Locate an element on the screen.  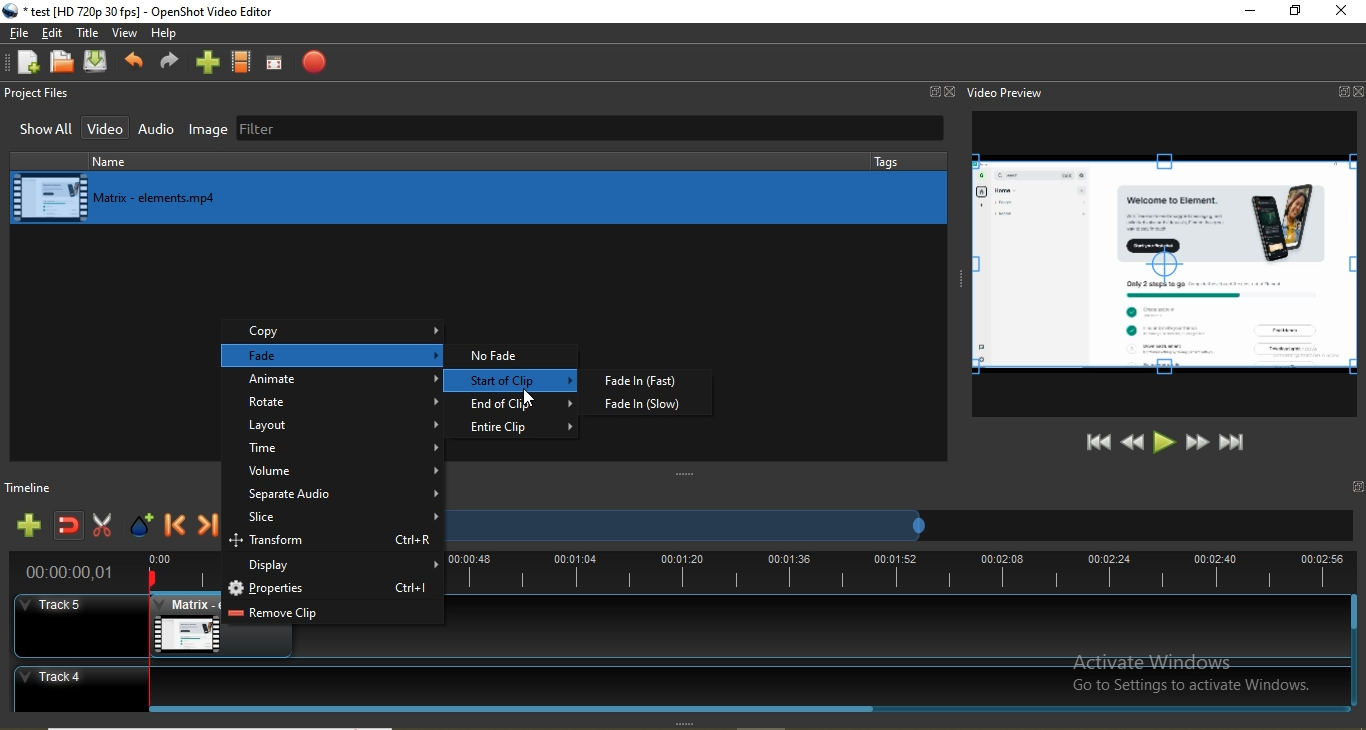
Track  4 is located at coordinates (671, 683).